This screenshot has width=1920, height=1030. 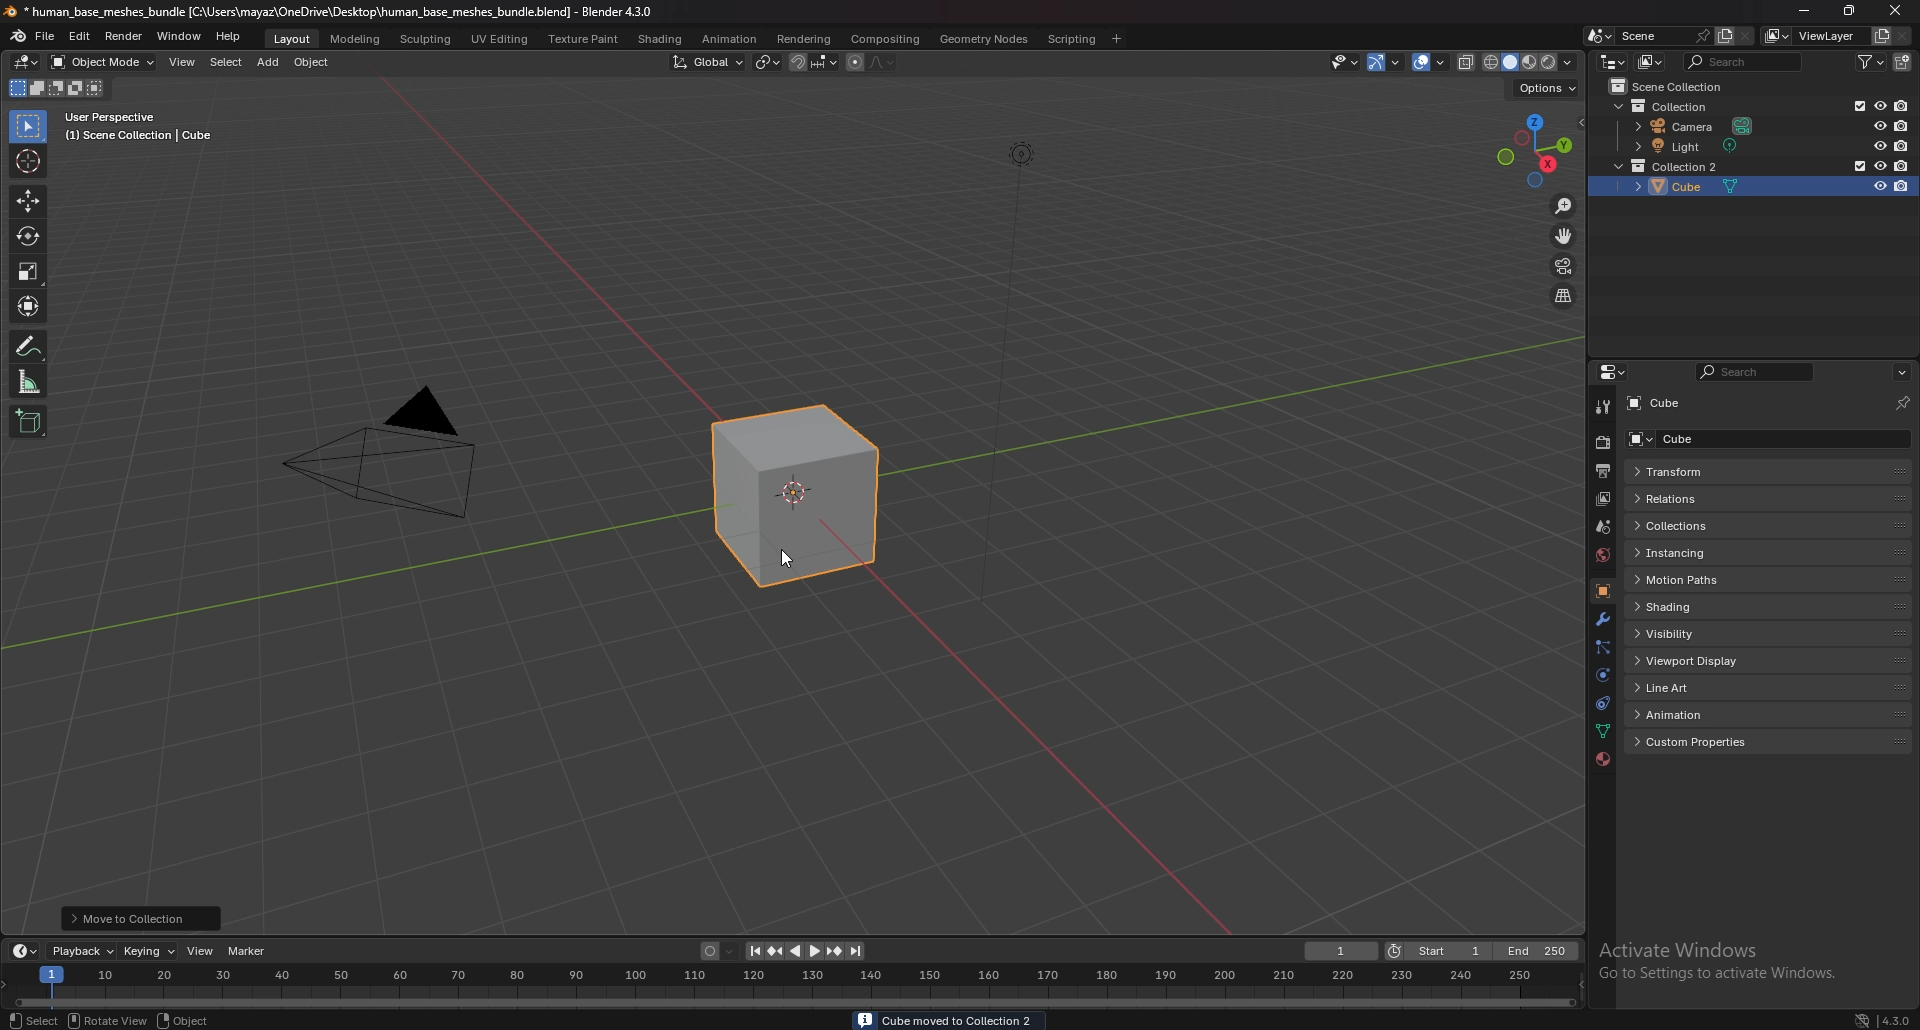 I want to click on disable in renders, so click(x=1903, y=145).